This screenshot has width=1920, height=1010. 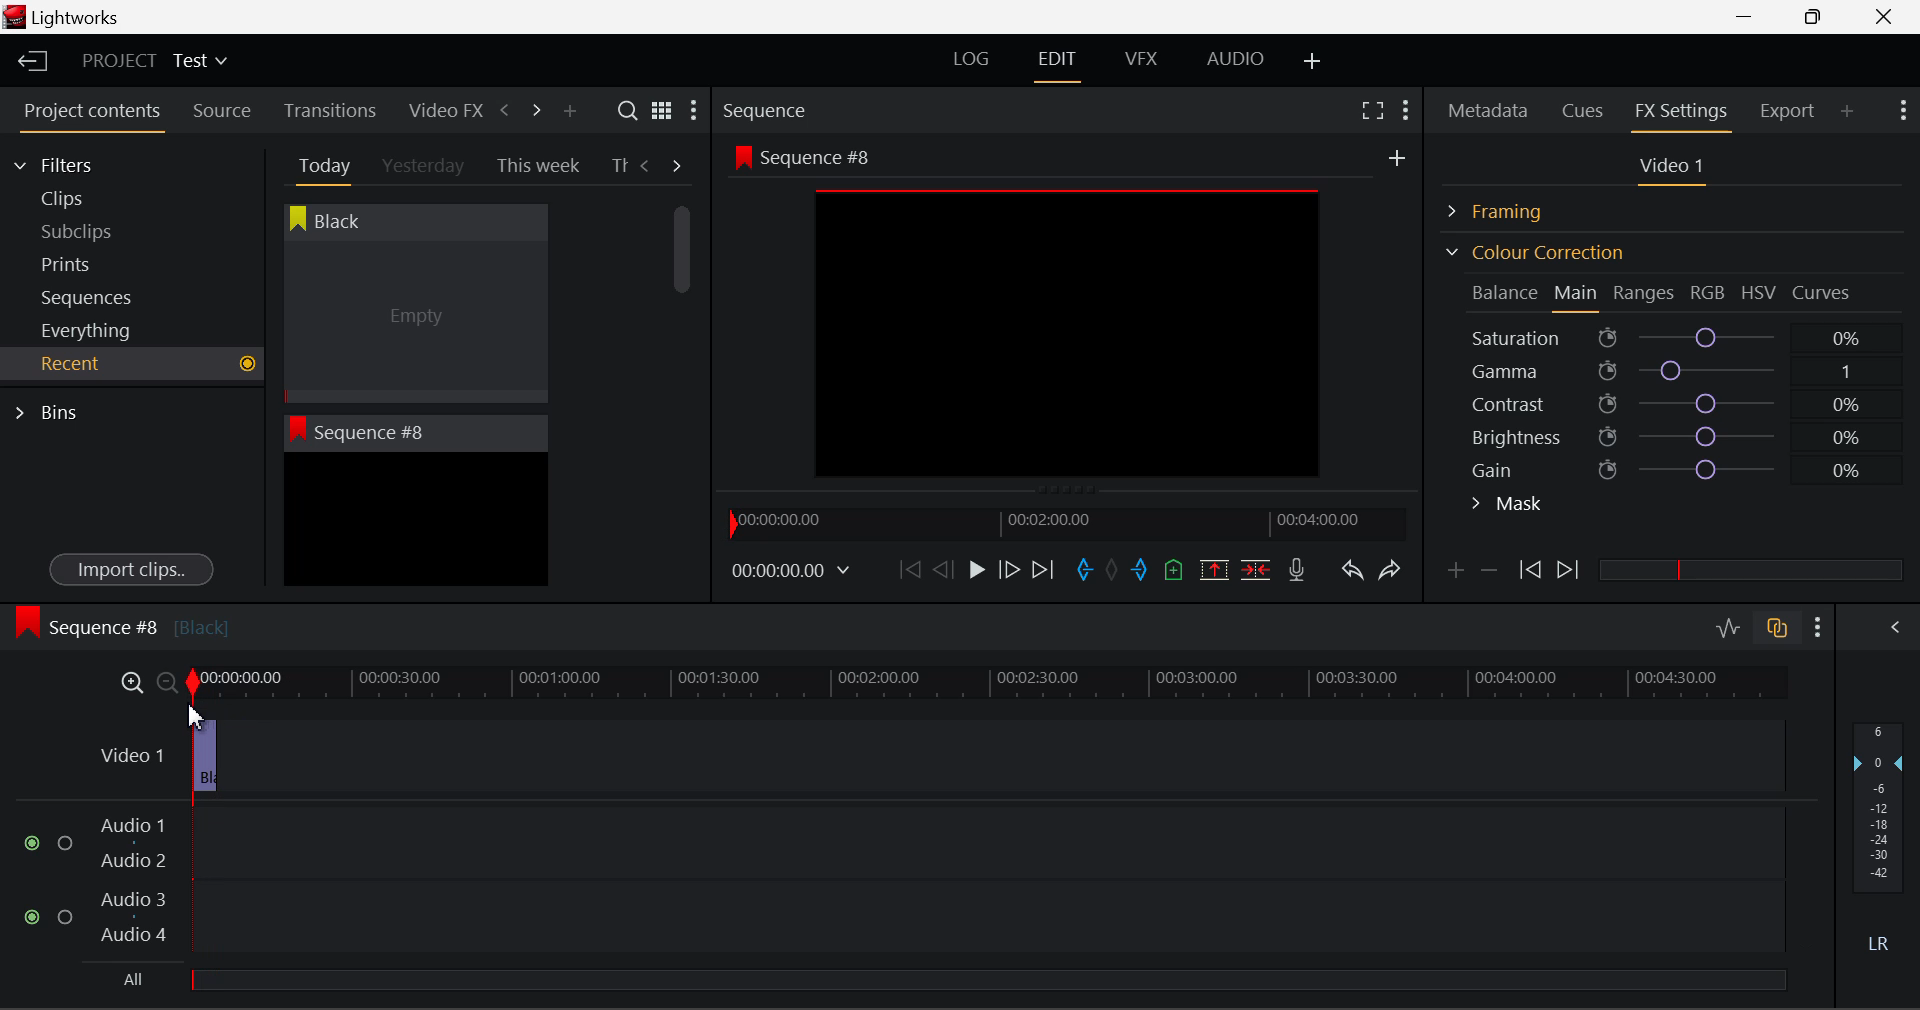 I want to click on Toggle list and title view, so click(x=662, y=110).